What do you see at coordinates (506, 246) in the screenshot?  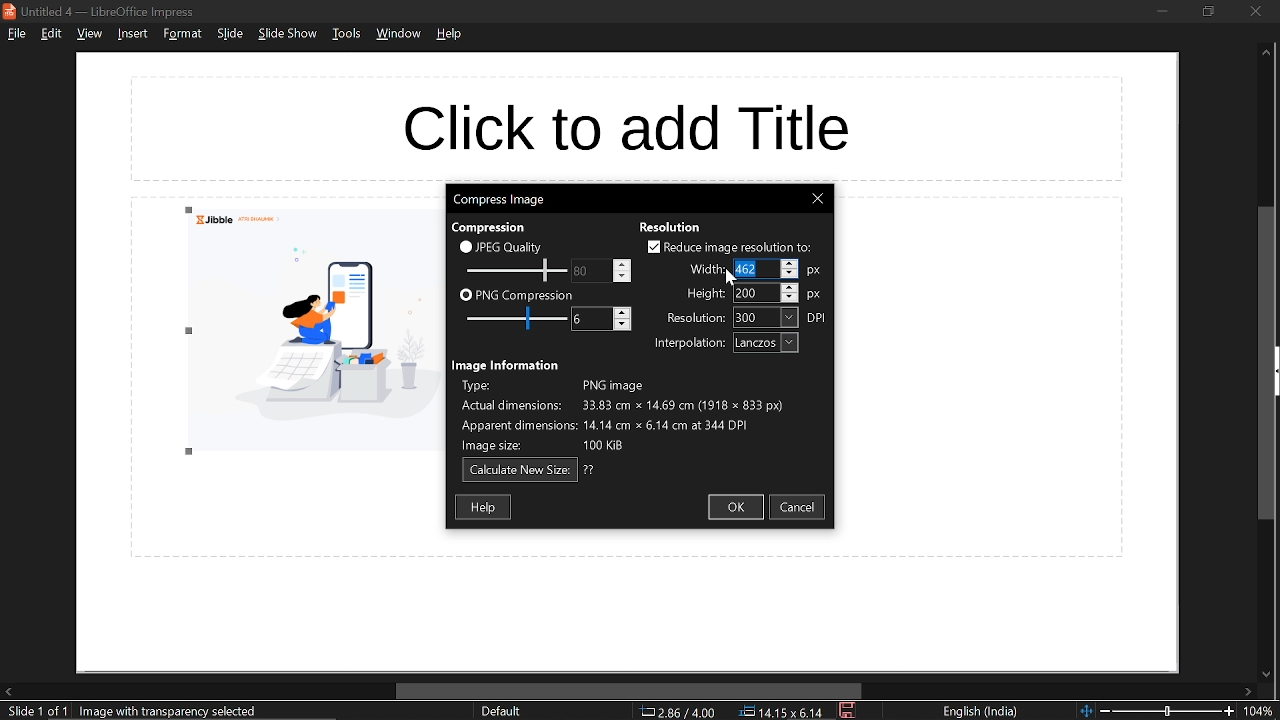 I see `JPEG quality` at bounding box center [506, 246].